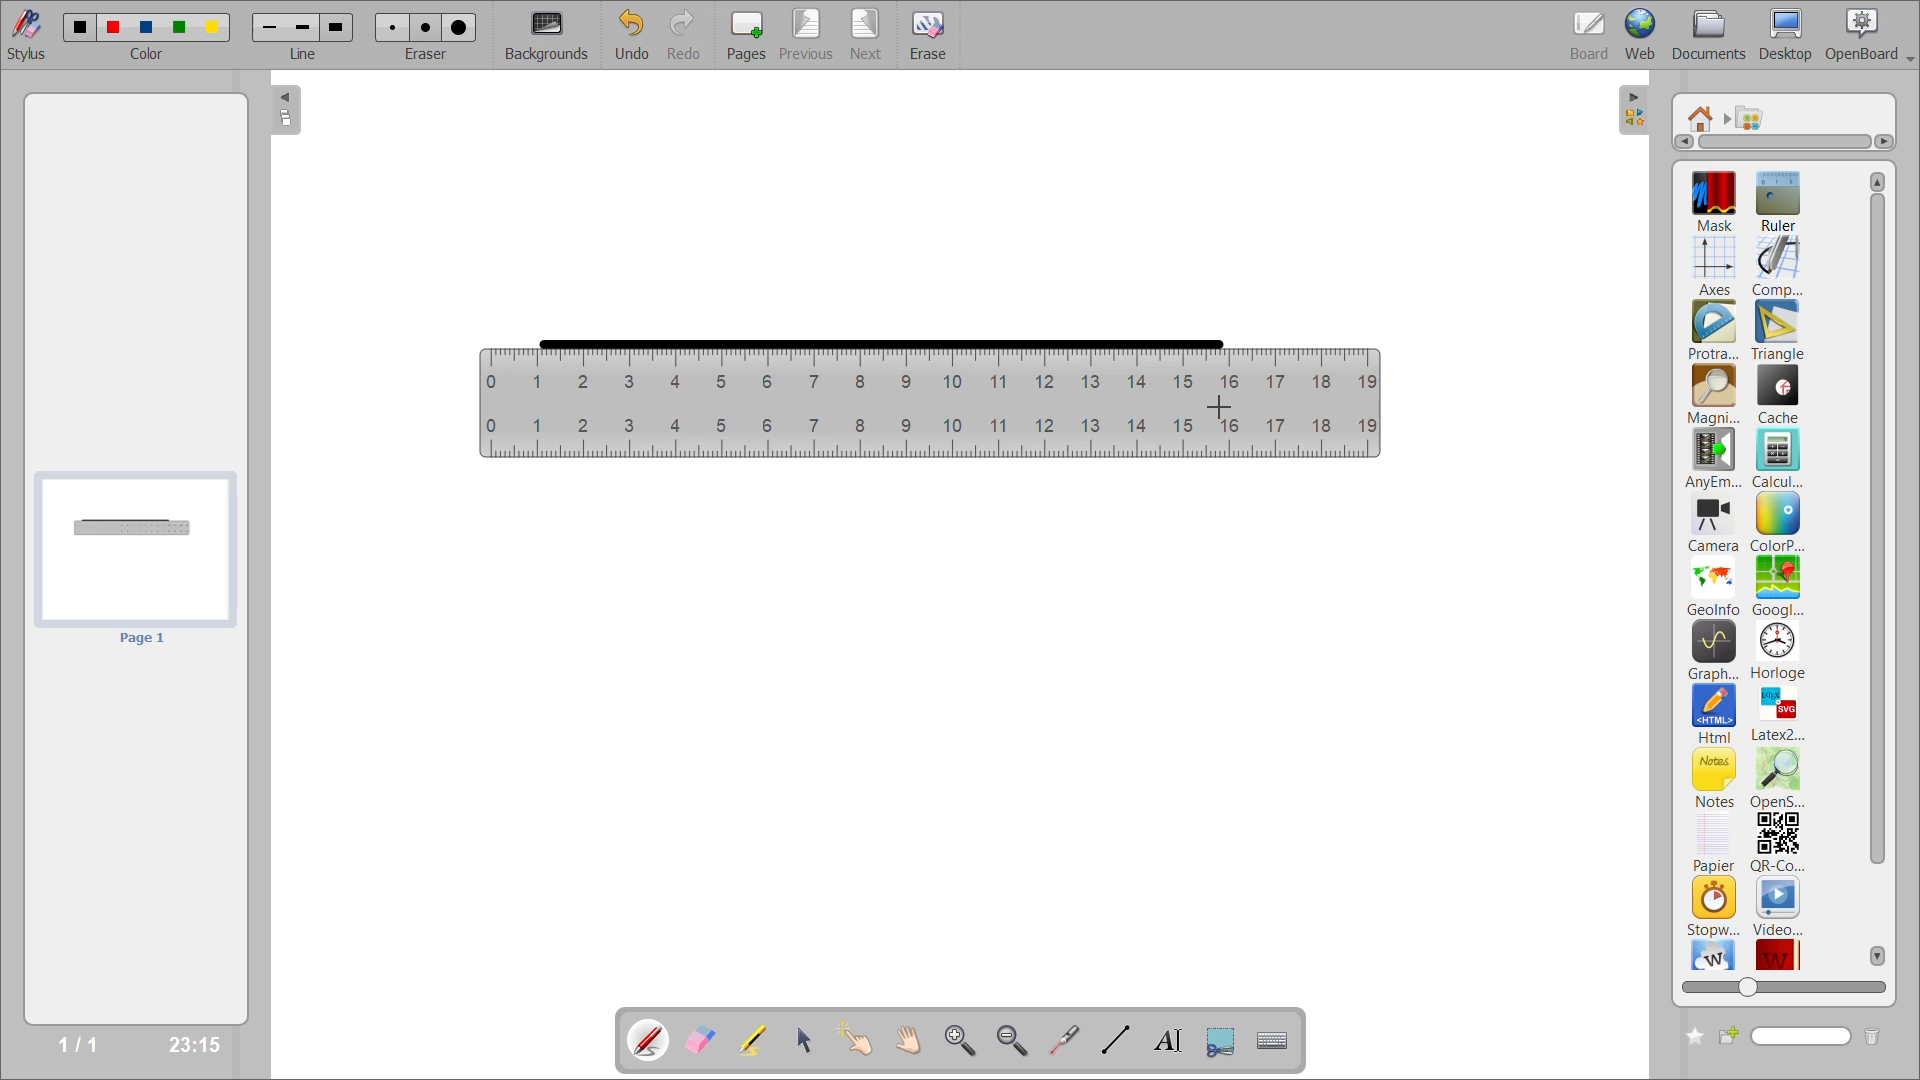 This screenshot has width=1920, height=1080. What do you see at coordinates (1225, 1039) in the screenshot?
I see `capture part of the screen` at bounding box center [1225, 1039].